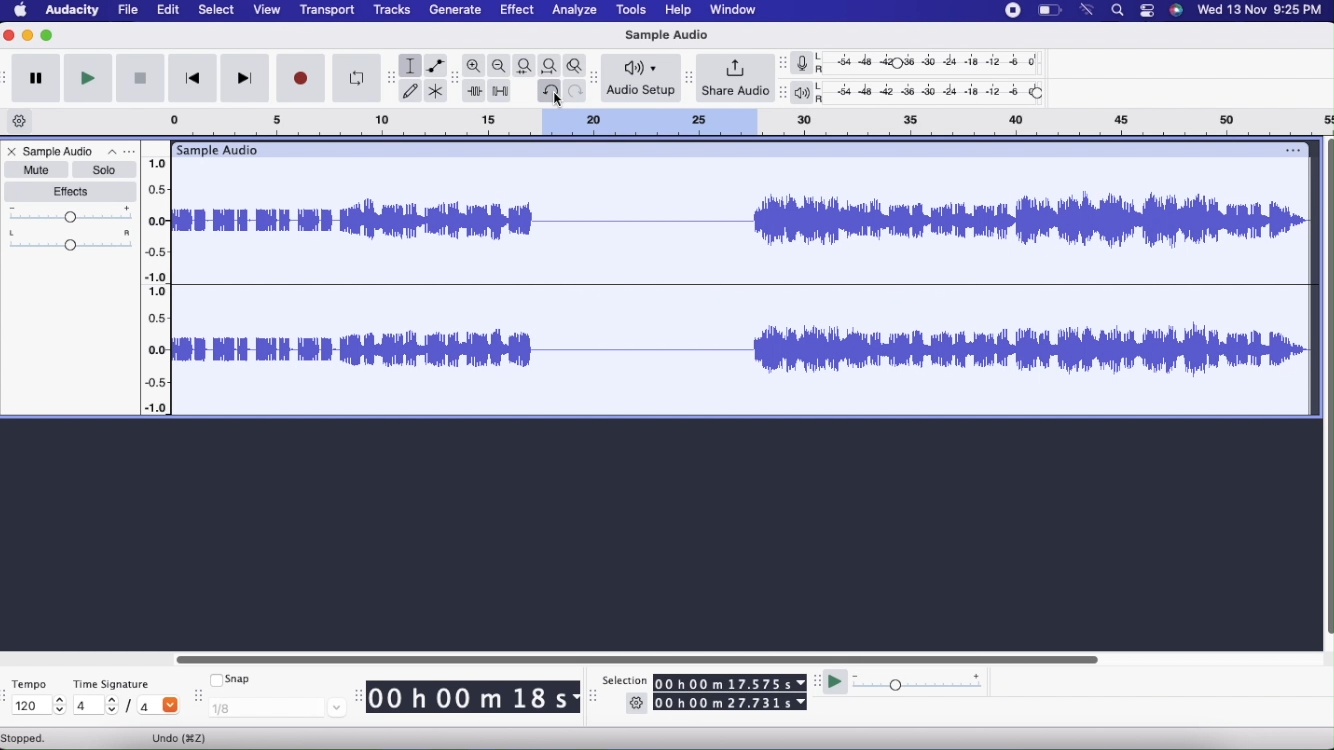  Describe the element at coordinates (128, 707) in the screenshot. I see `/` at that location.